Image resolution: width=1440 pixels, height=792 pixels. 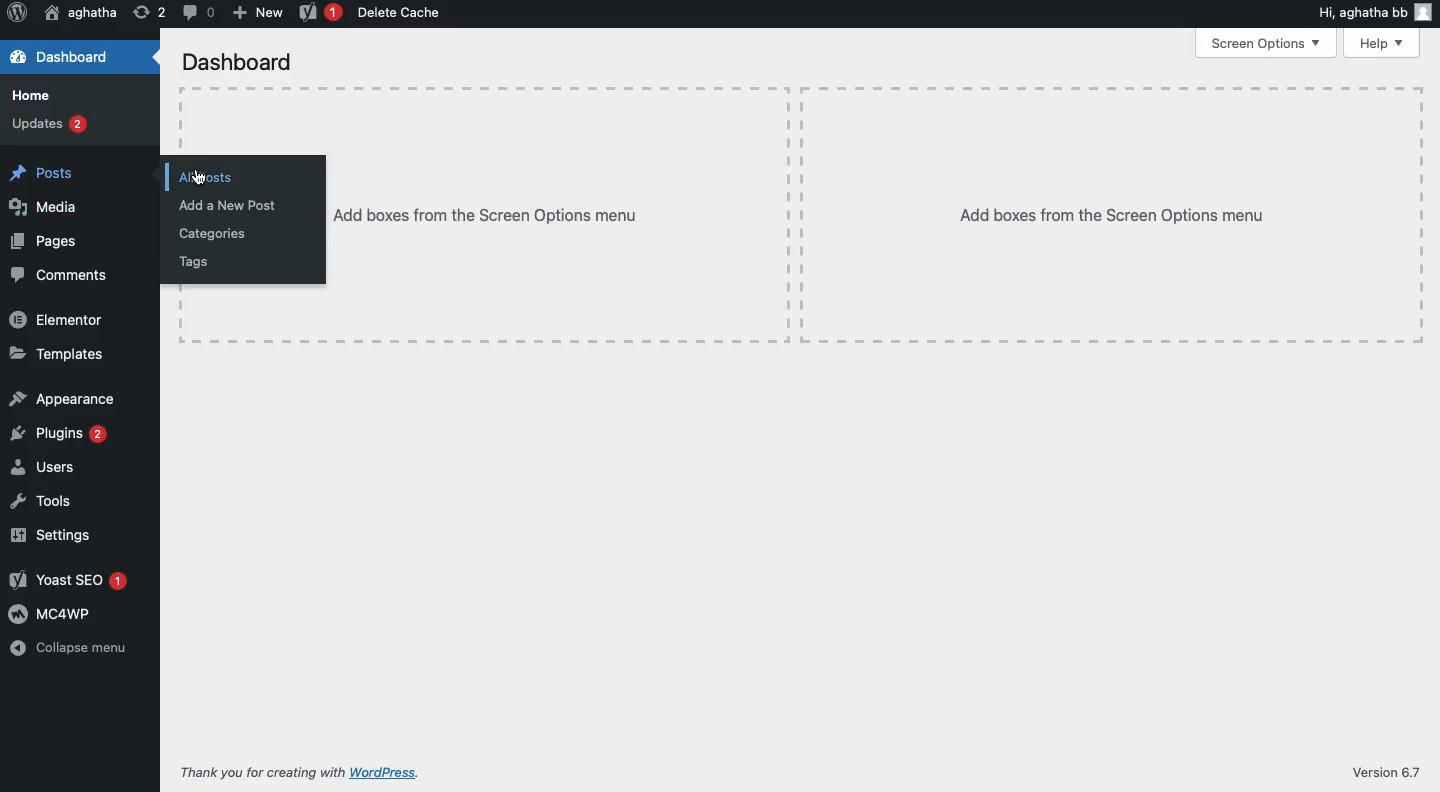 What do you see at coordinates (197, 262) in the screenshot?
I see `Tags` at bounding box center [197, 262].